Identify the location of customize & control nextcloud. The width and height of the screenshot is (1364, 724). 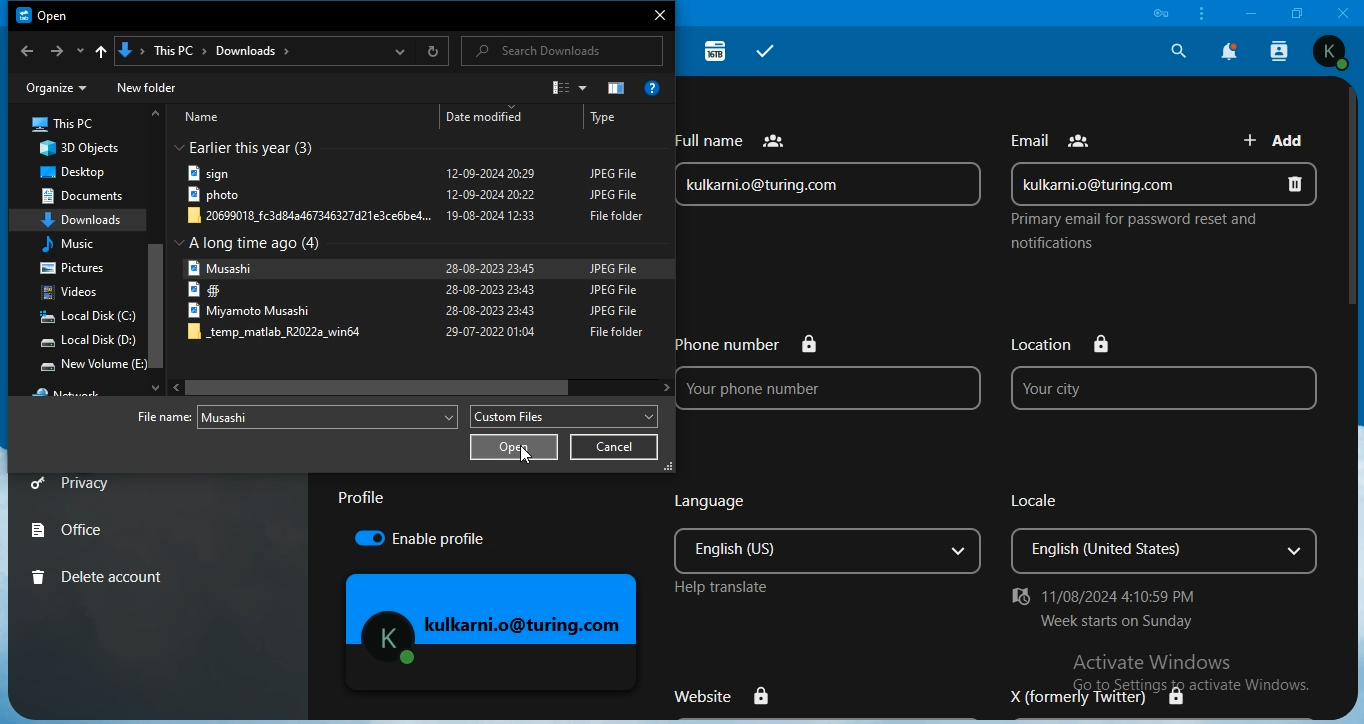
(1199, 14).